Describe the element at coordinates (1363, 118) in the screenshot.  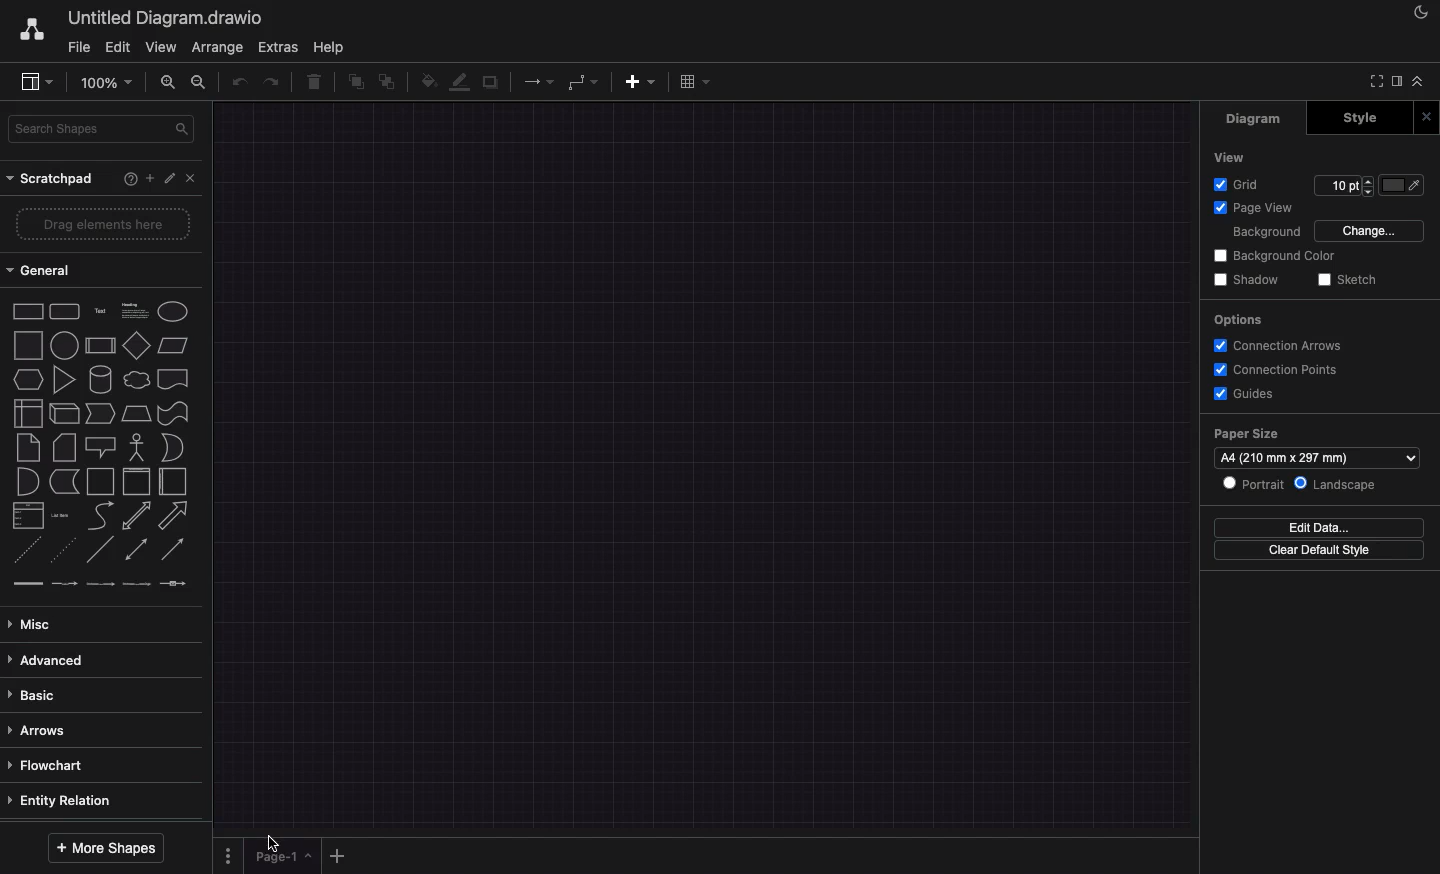
I see `style` at that location.